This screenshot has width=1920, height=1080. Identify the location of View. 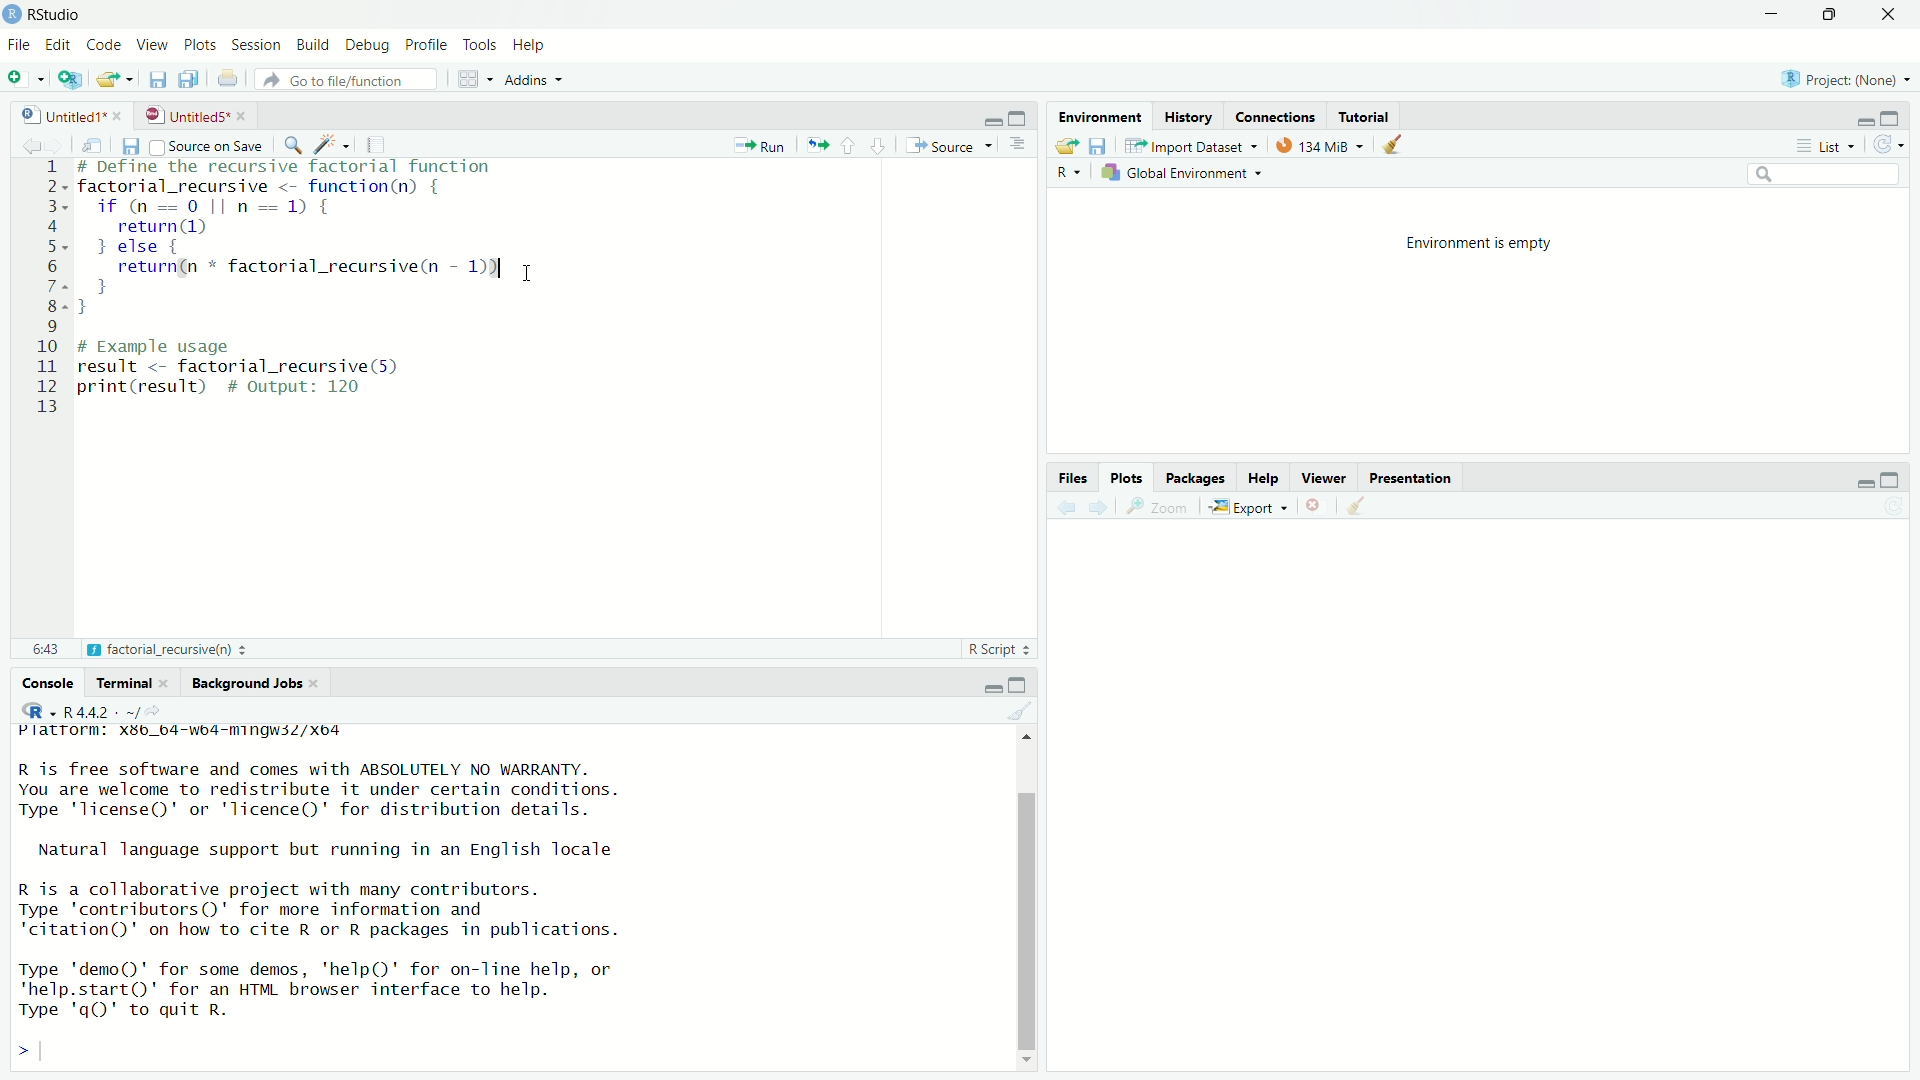
(151, 44).